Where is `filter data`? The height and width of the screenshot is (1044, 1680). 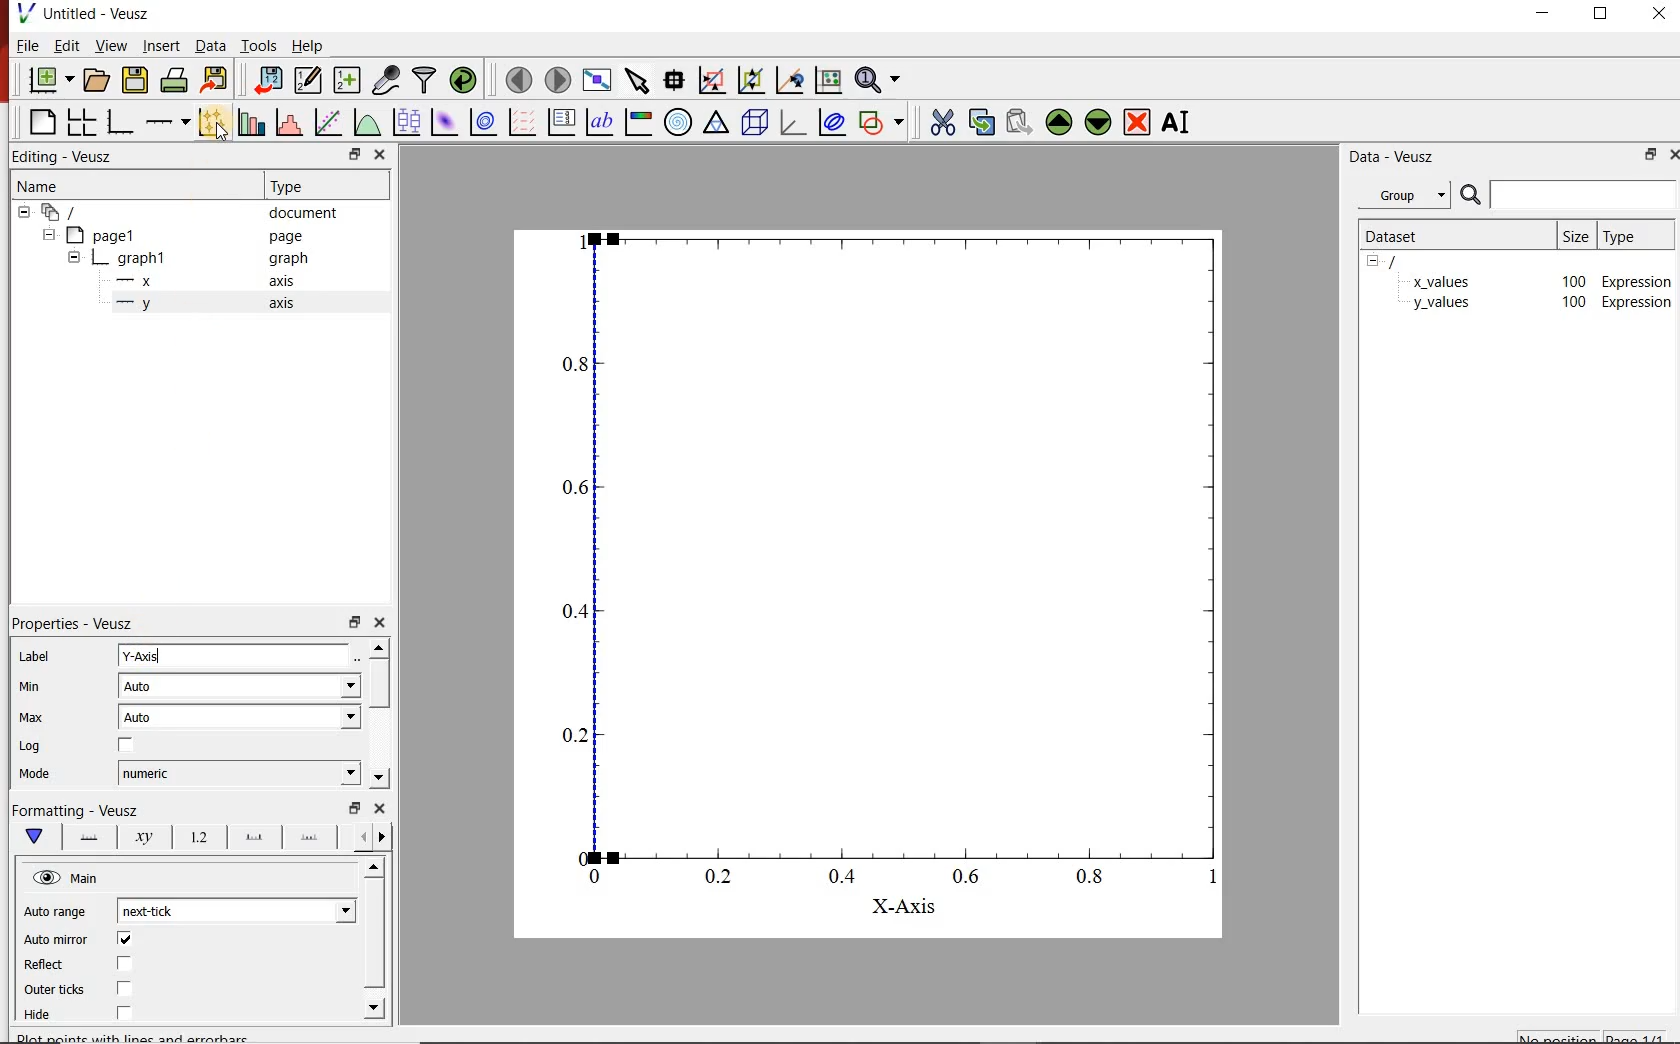 filter data is located at coordinates (425, 80).